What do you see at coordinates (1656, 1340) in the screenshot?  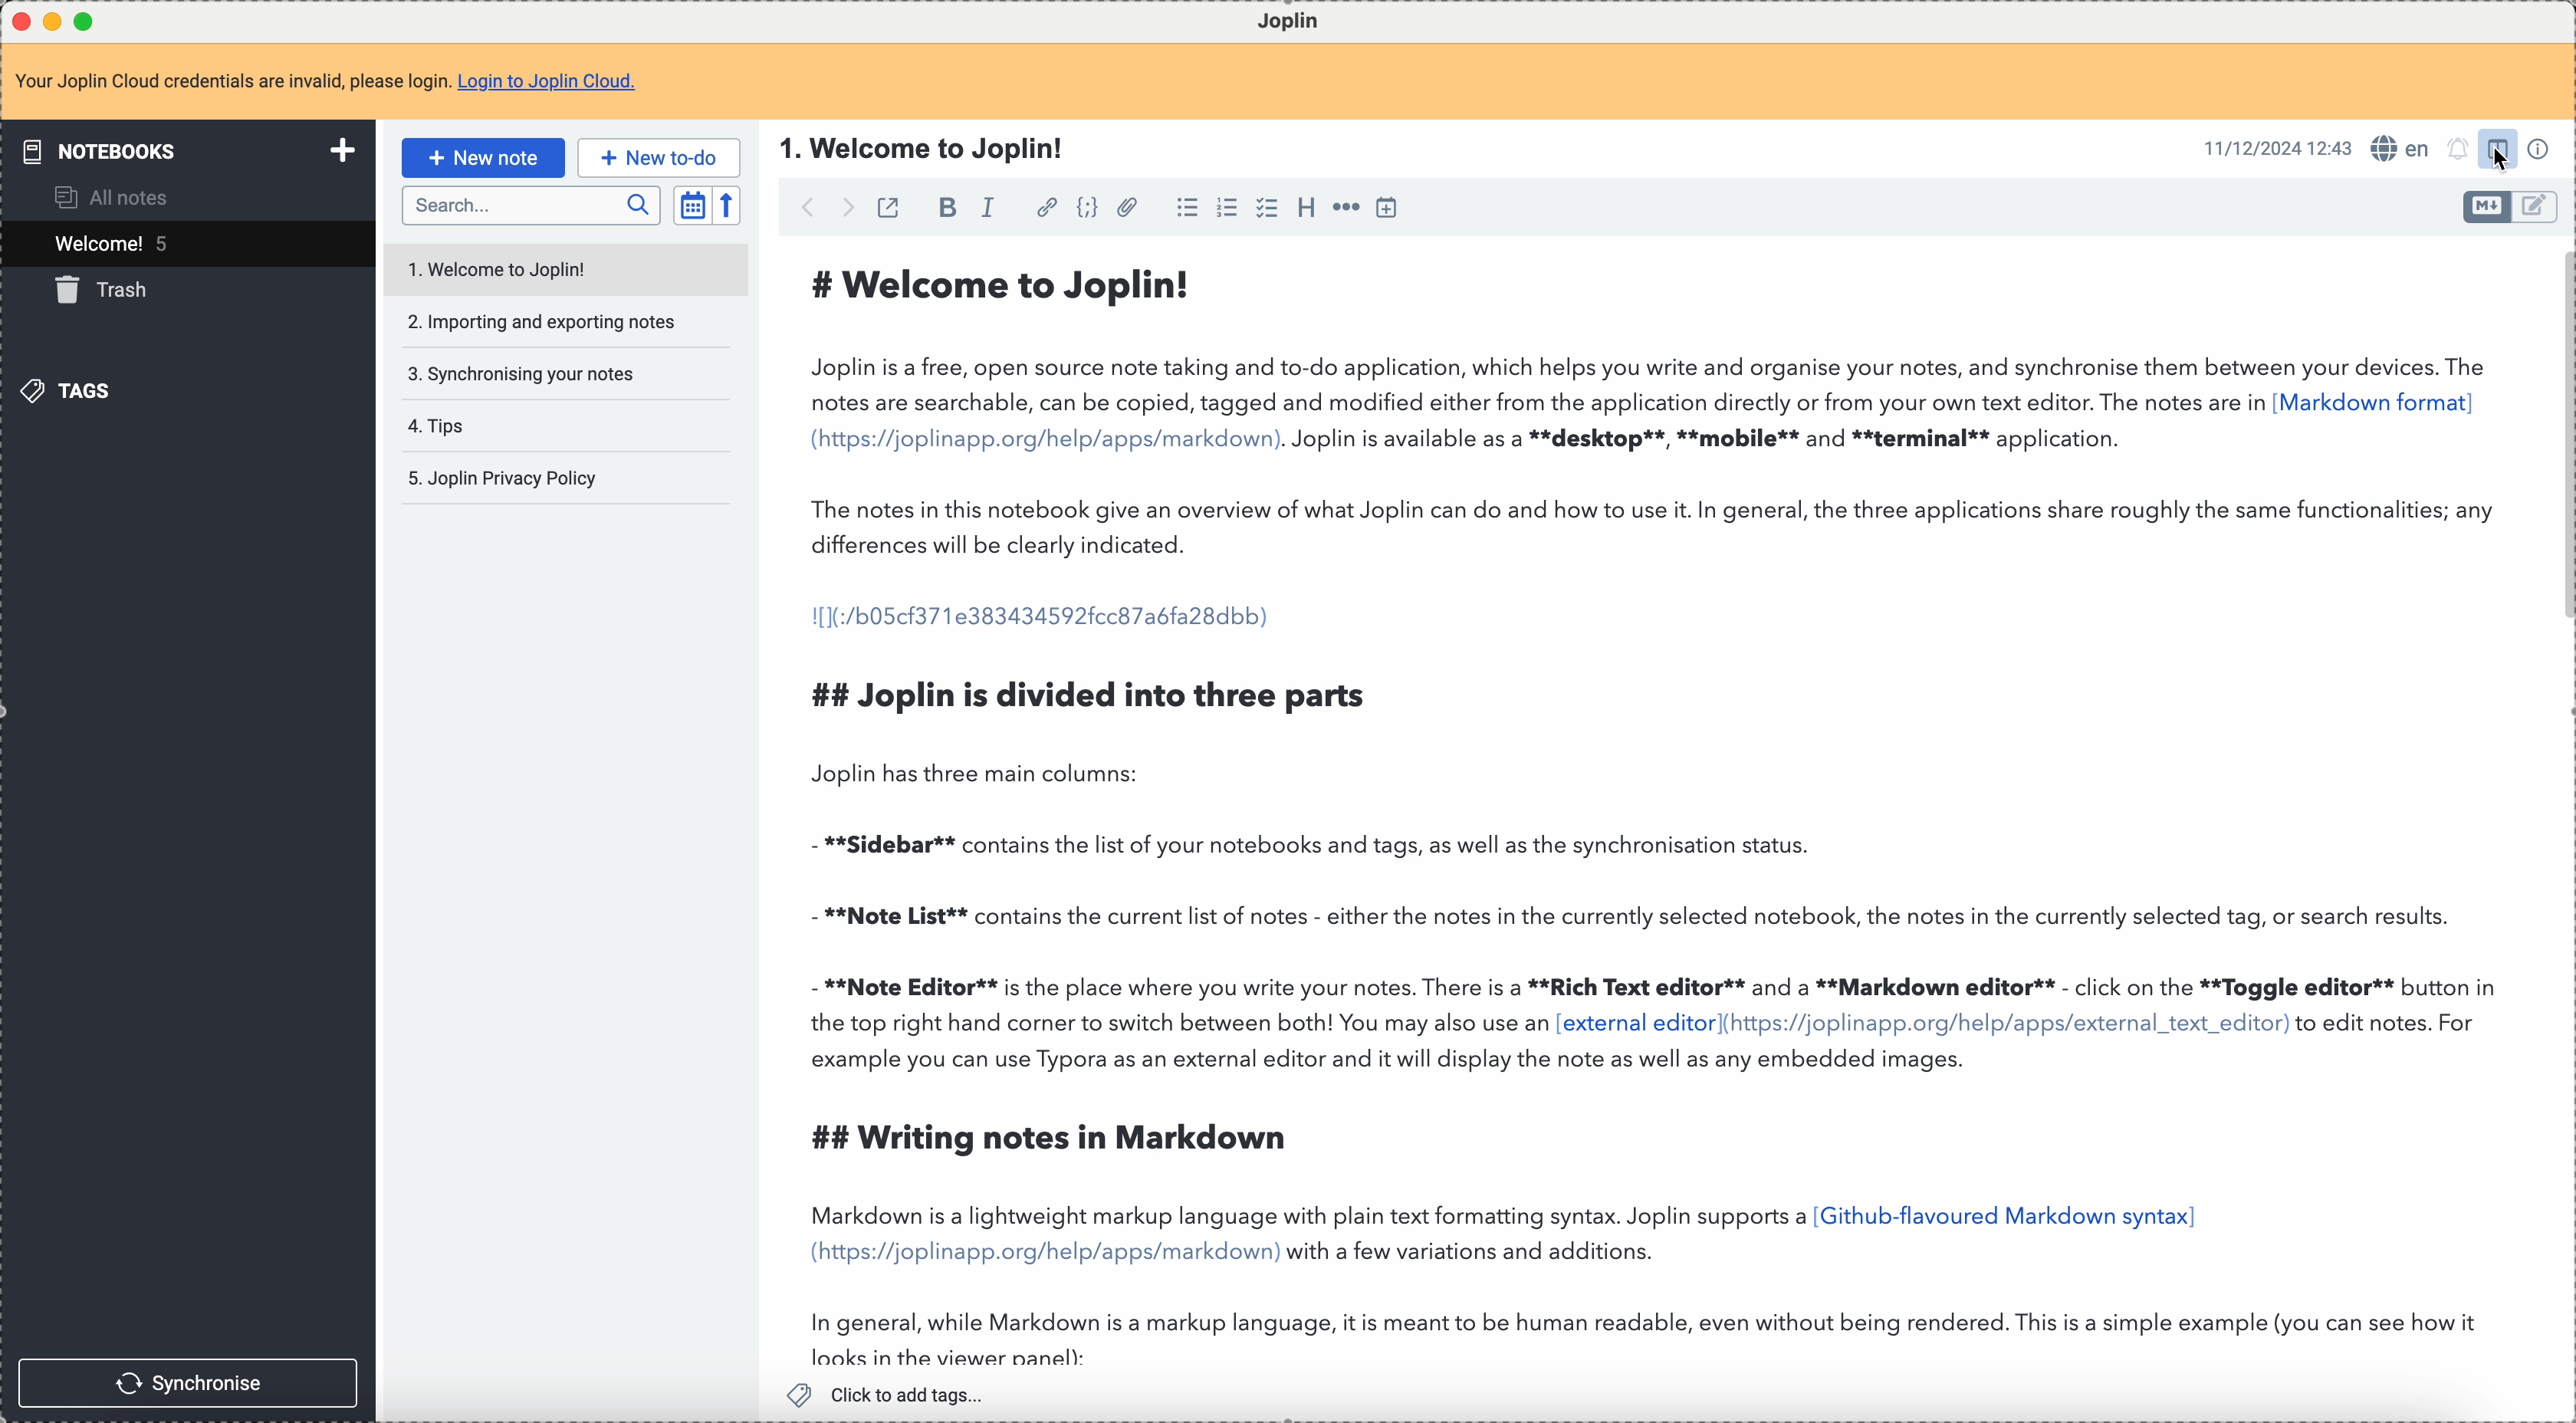 I see `In general, while Markdown is a markup language, it is meant to be human readable, even without being rendered. This is a simple example (you can see how it
looks in the viewer panel):` at bounding box center [1656, 1340].